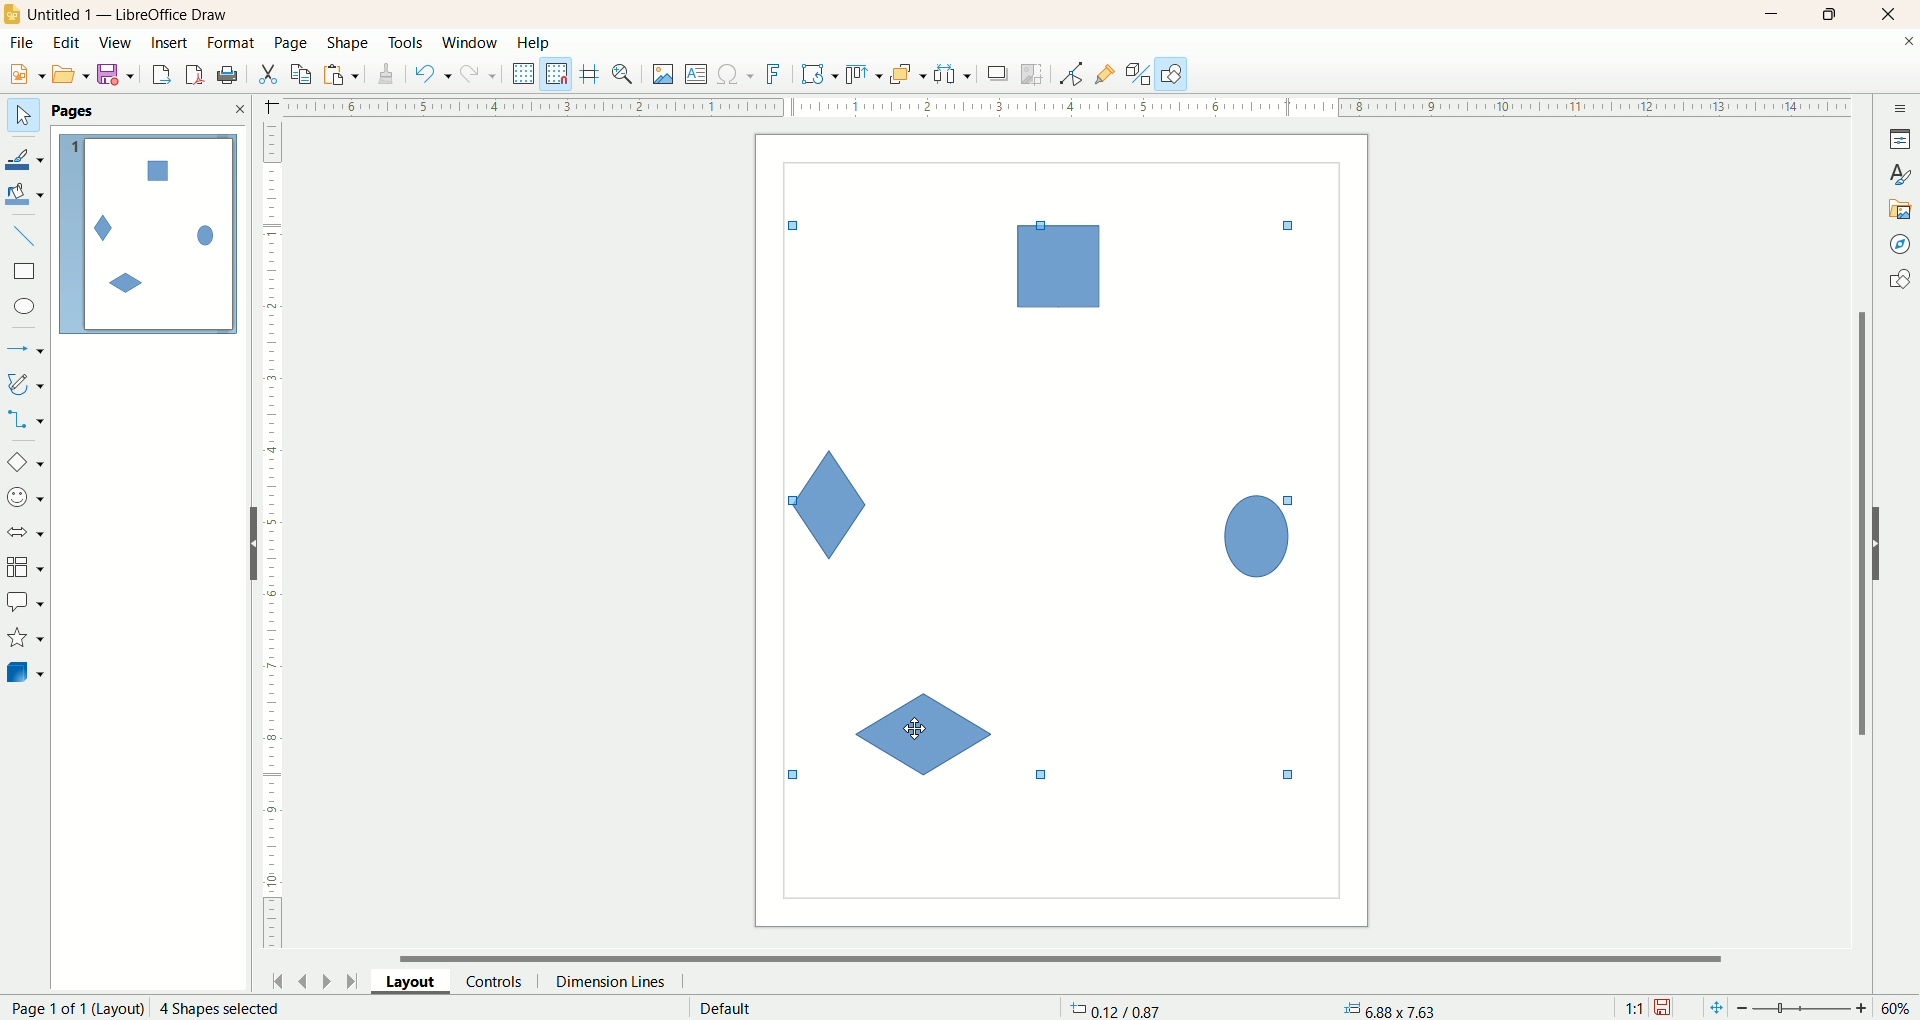 Image resolution: width=1920 pixels, height=1020 pixels. Describe the element at coordinates (327, 980) in the screenshot. I see `next page` at that location.